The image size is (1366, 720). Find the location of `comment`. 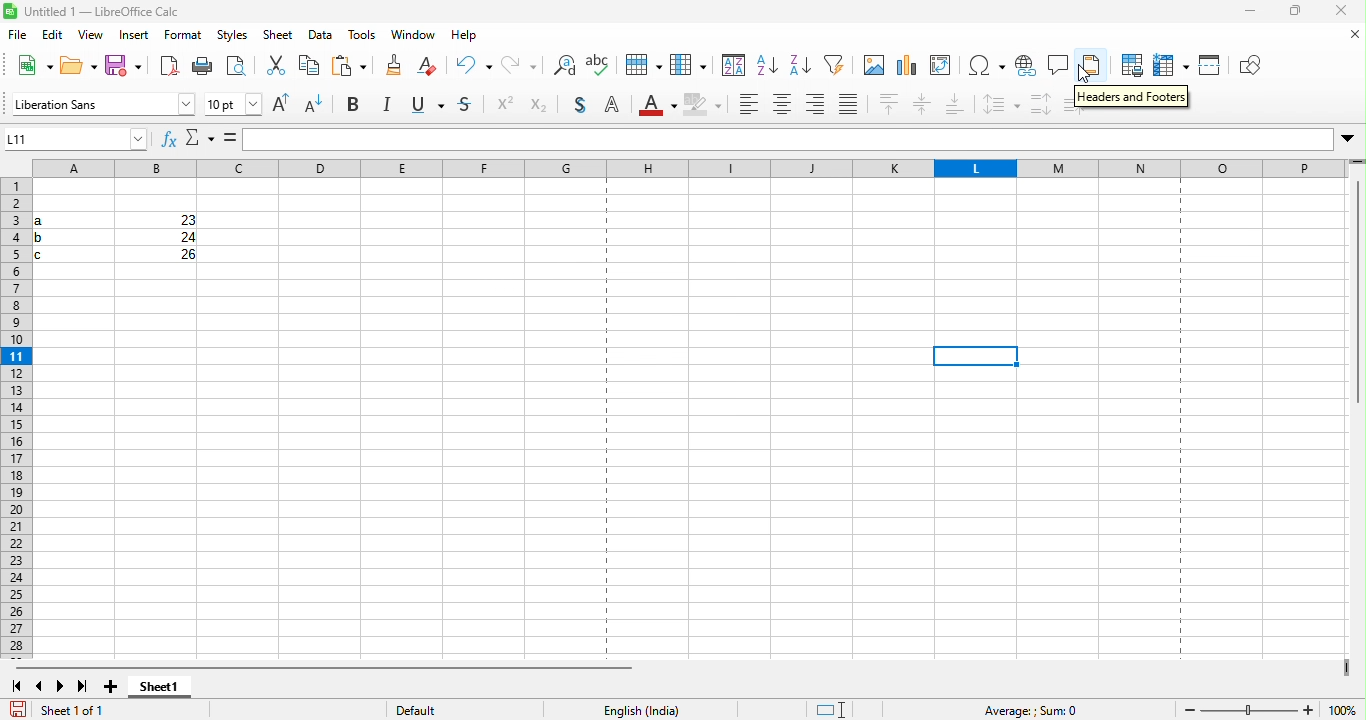

comment is located at coordinates (1060, 67).